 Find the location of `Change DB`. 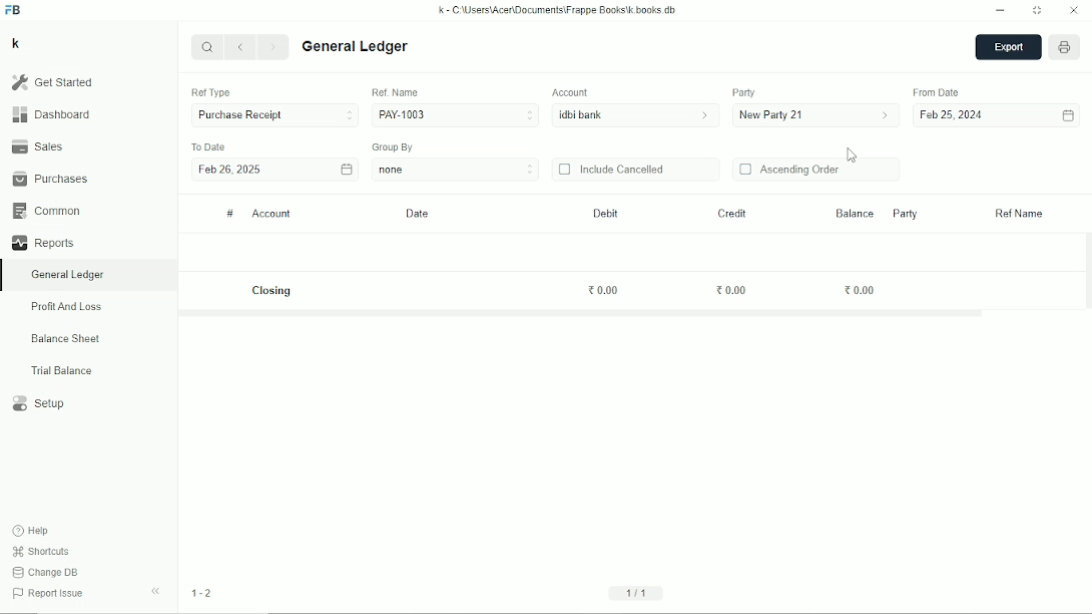

Change DB is located at coordinates (46, 572).